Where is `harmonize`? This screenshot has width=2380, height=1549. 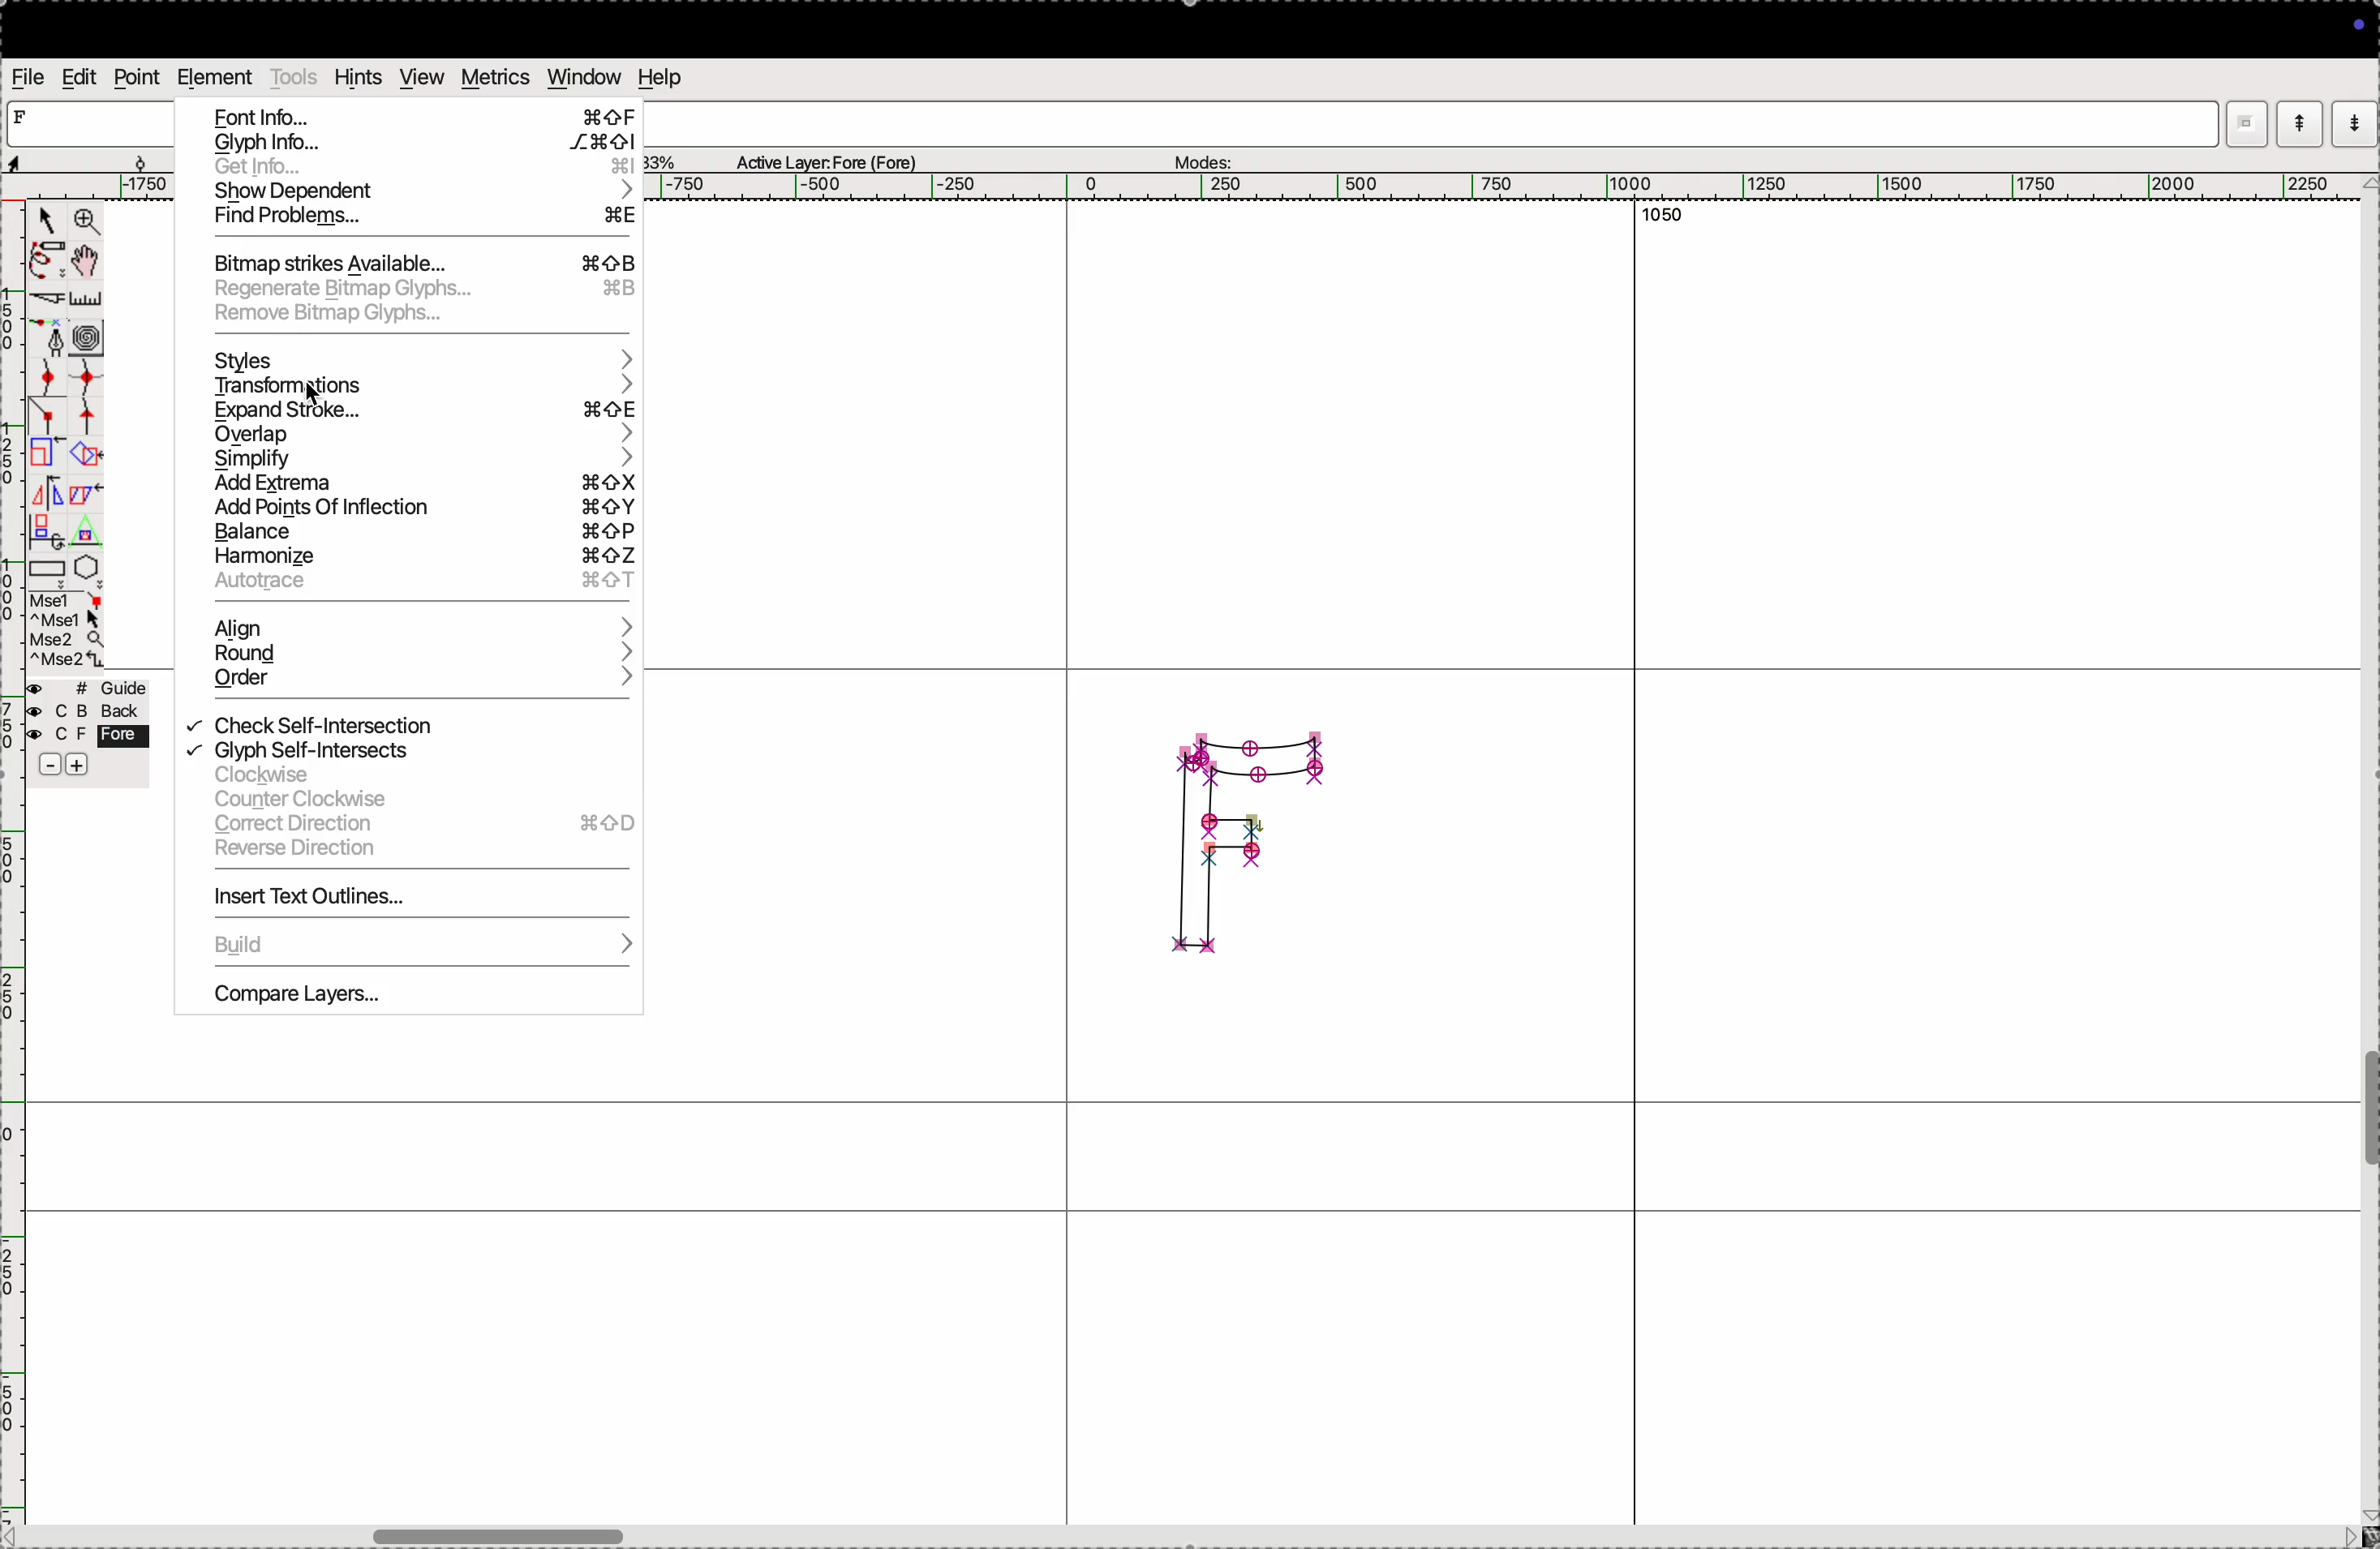 harmonize is located at coordinates (423, 558).